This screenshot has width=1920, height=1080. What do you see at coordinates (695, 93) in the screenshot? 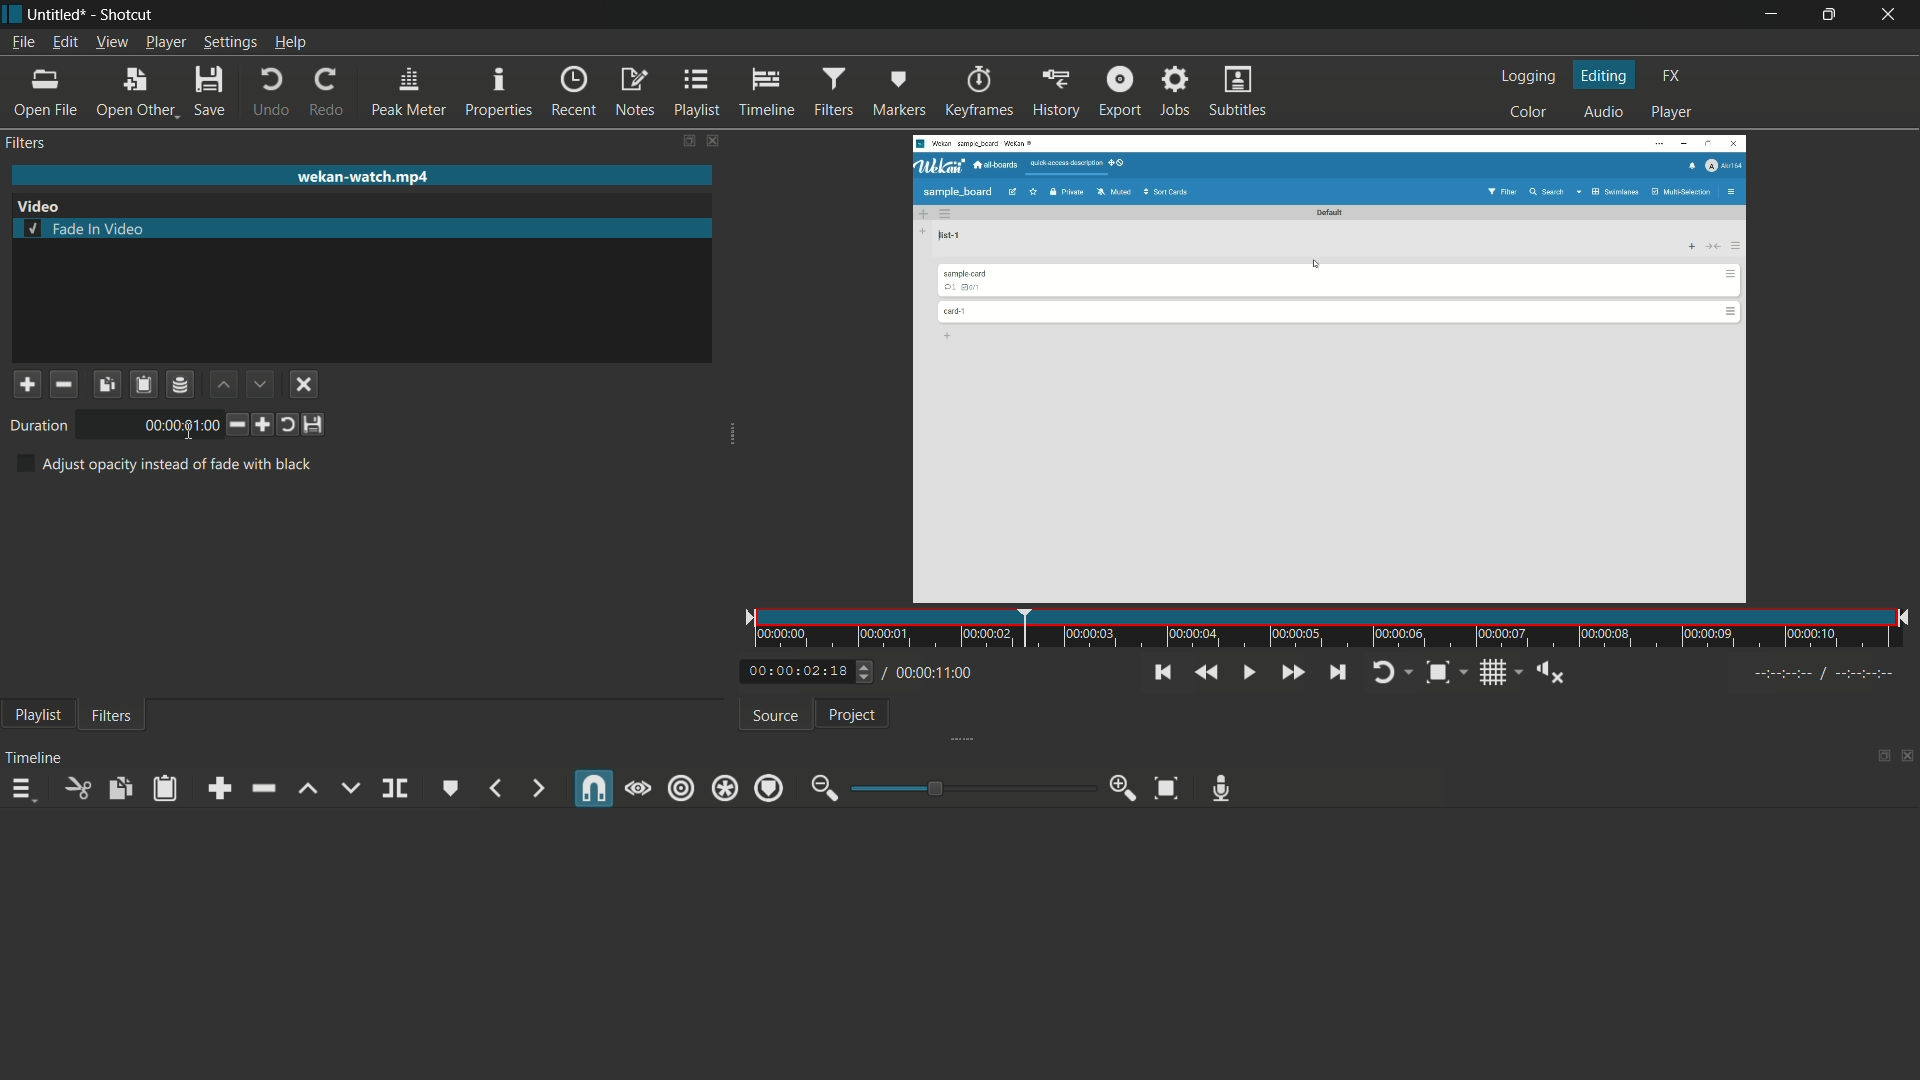
I see `playlist` at bounding box center [695, 93].